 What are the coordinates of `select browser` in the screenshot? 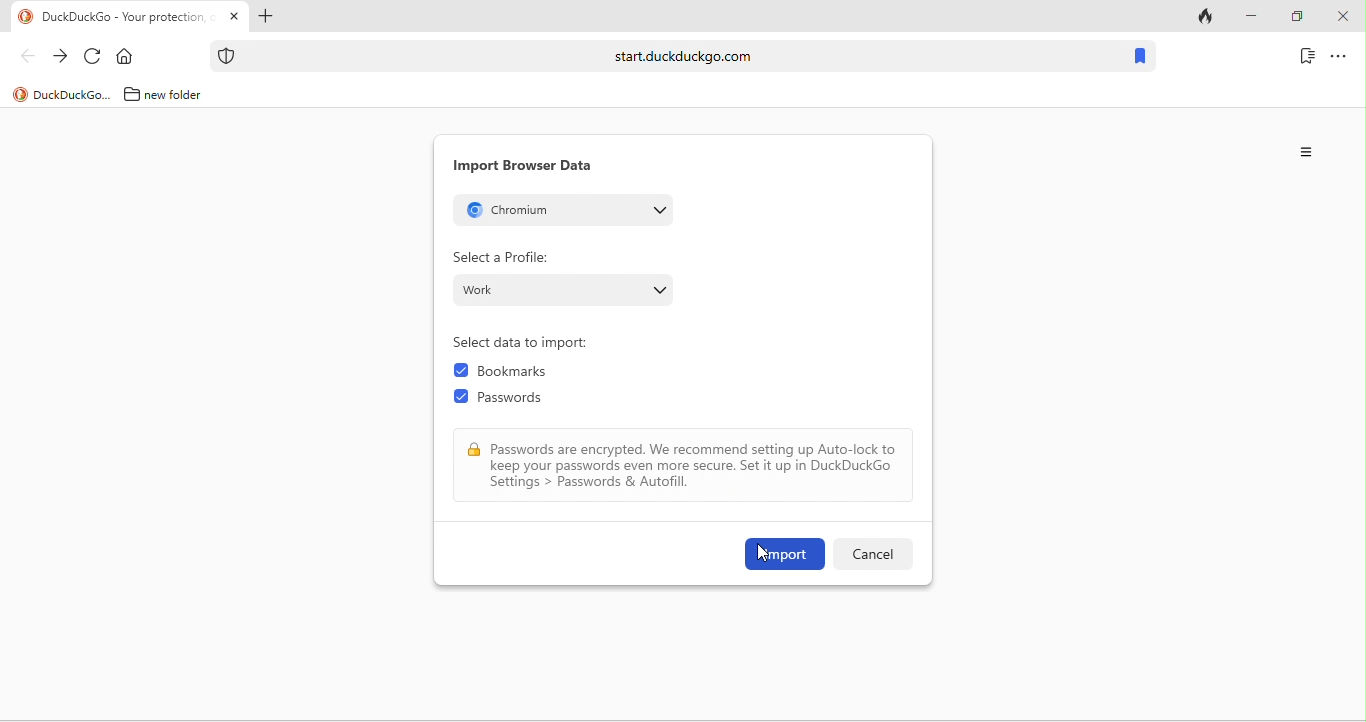 It's located at (563, 209).